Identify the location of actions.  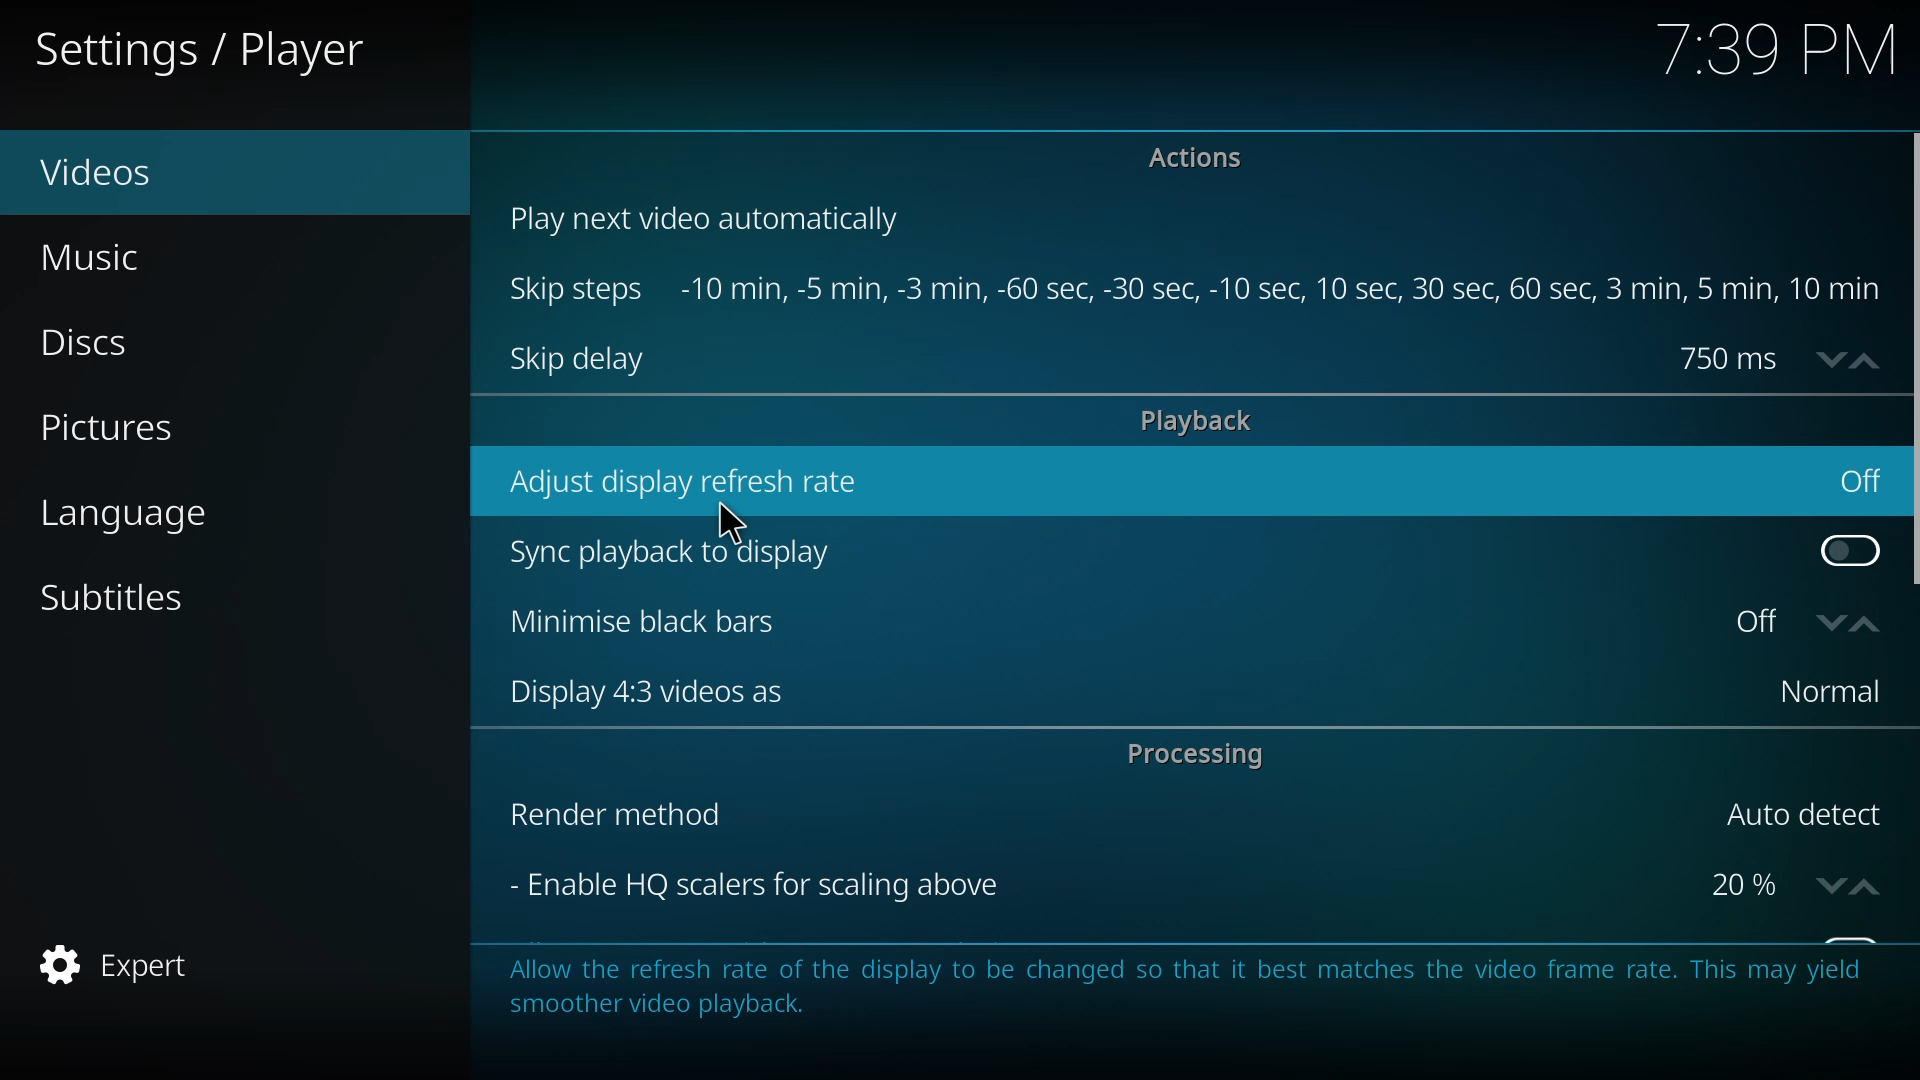
(1204, 162).